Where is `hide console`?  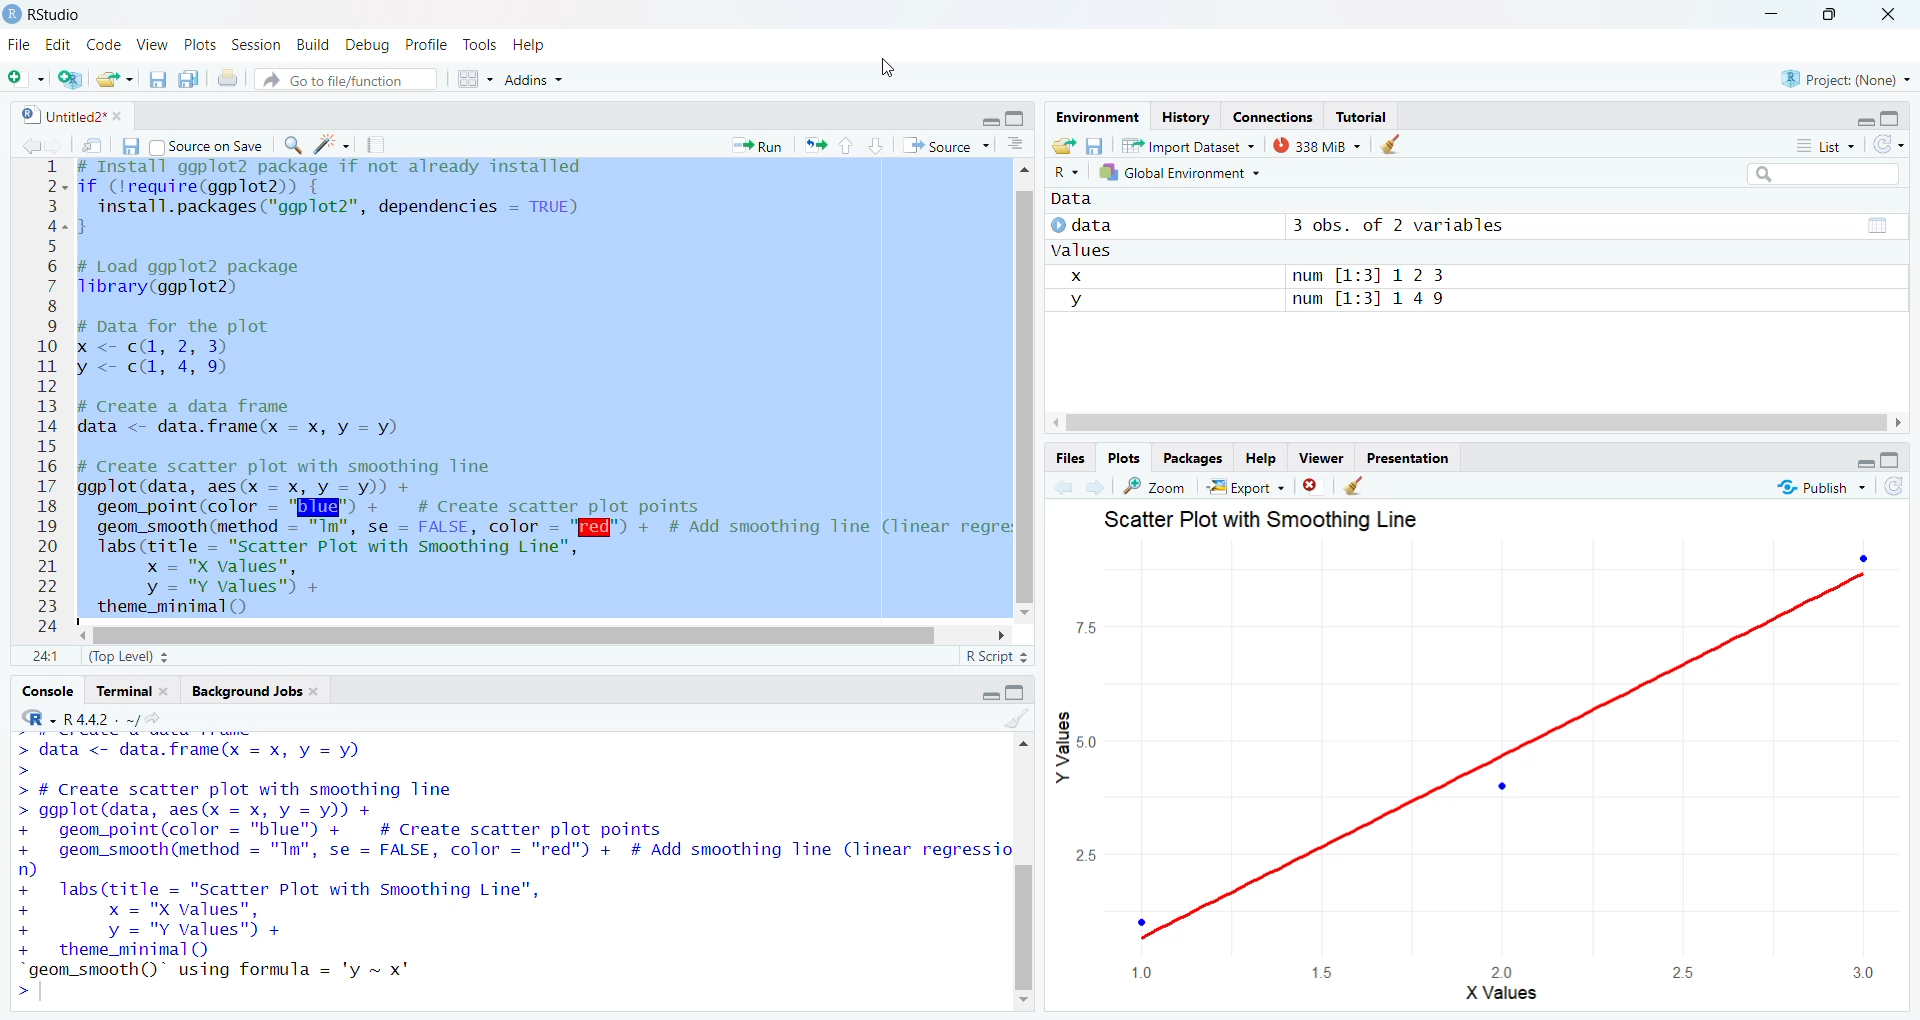
hide console is located at coordinates (1892, 459).